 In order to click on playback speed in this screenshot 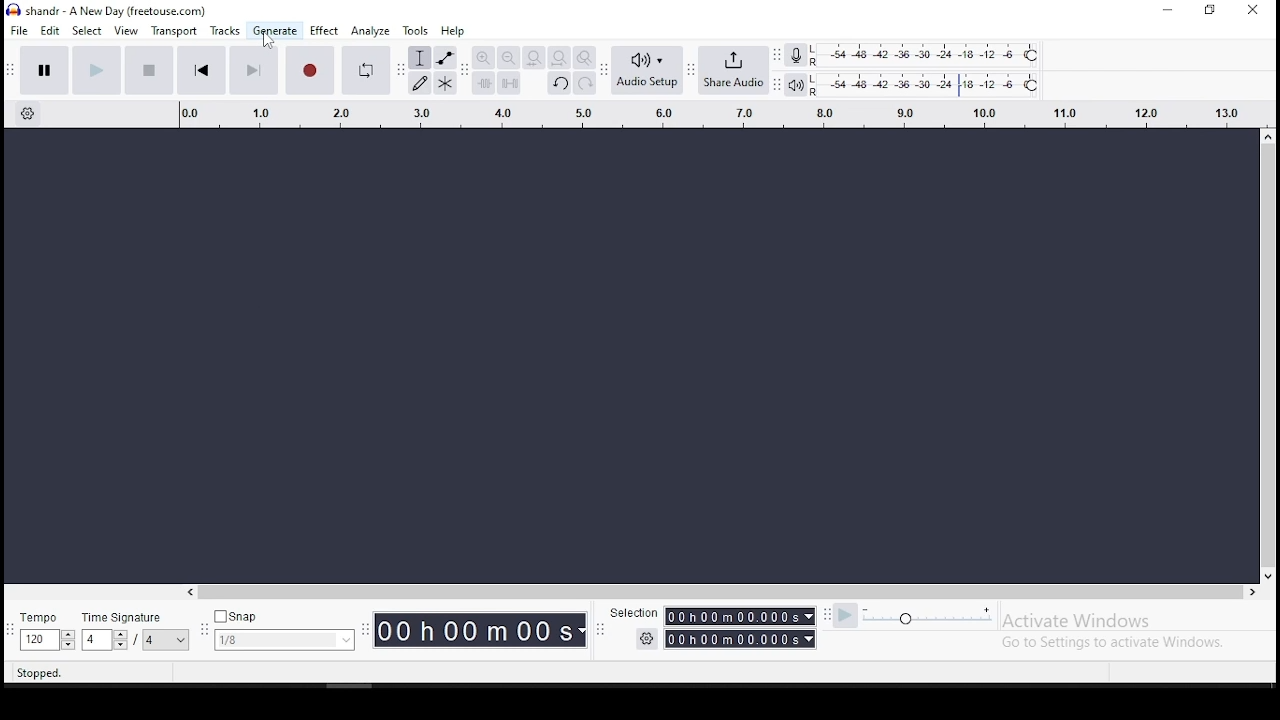, I will do `click(948, 615)`.